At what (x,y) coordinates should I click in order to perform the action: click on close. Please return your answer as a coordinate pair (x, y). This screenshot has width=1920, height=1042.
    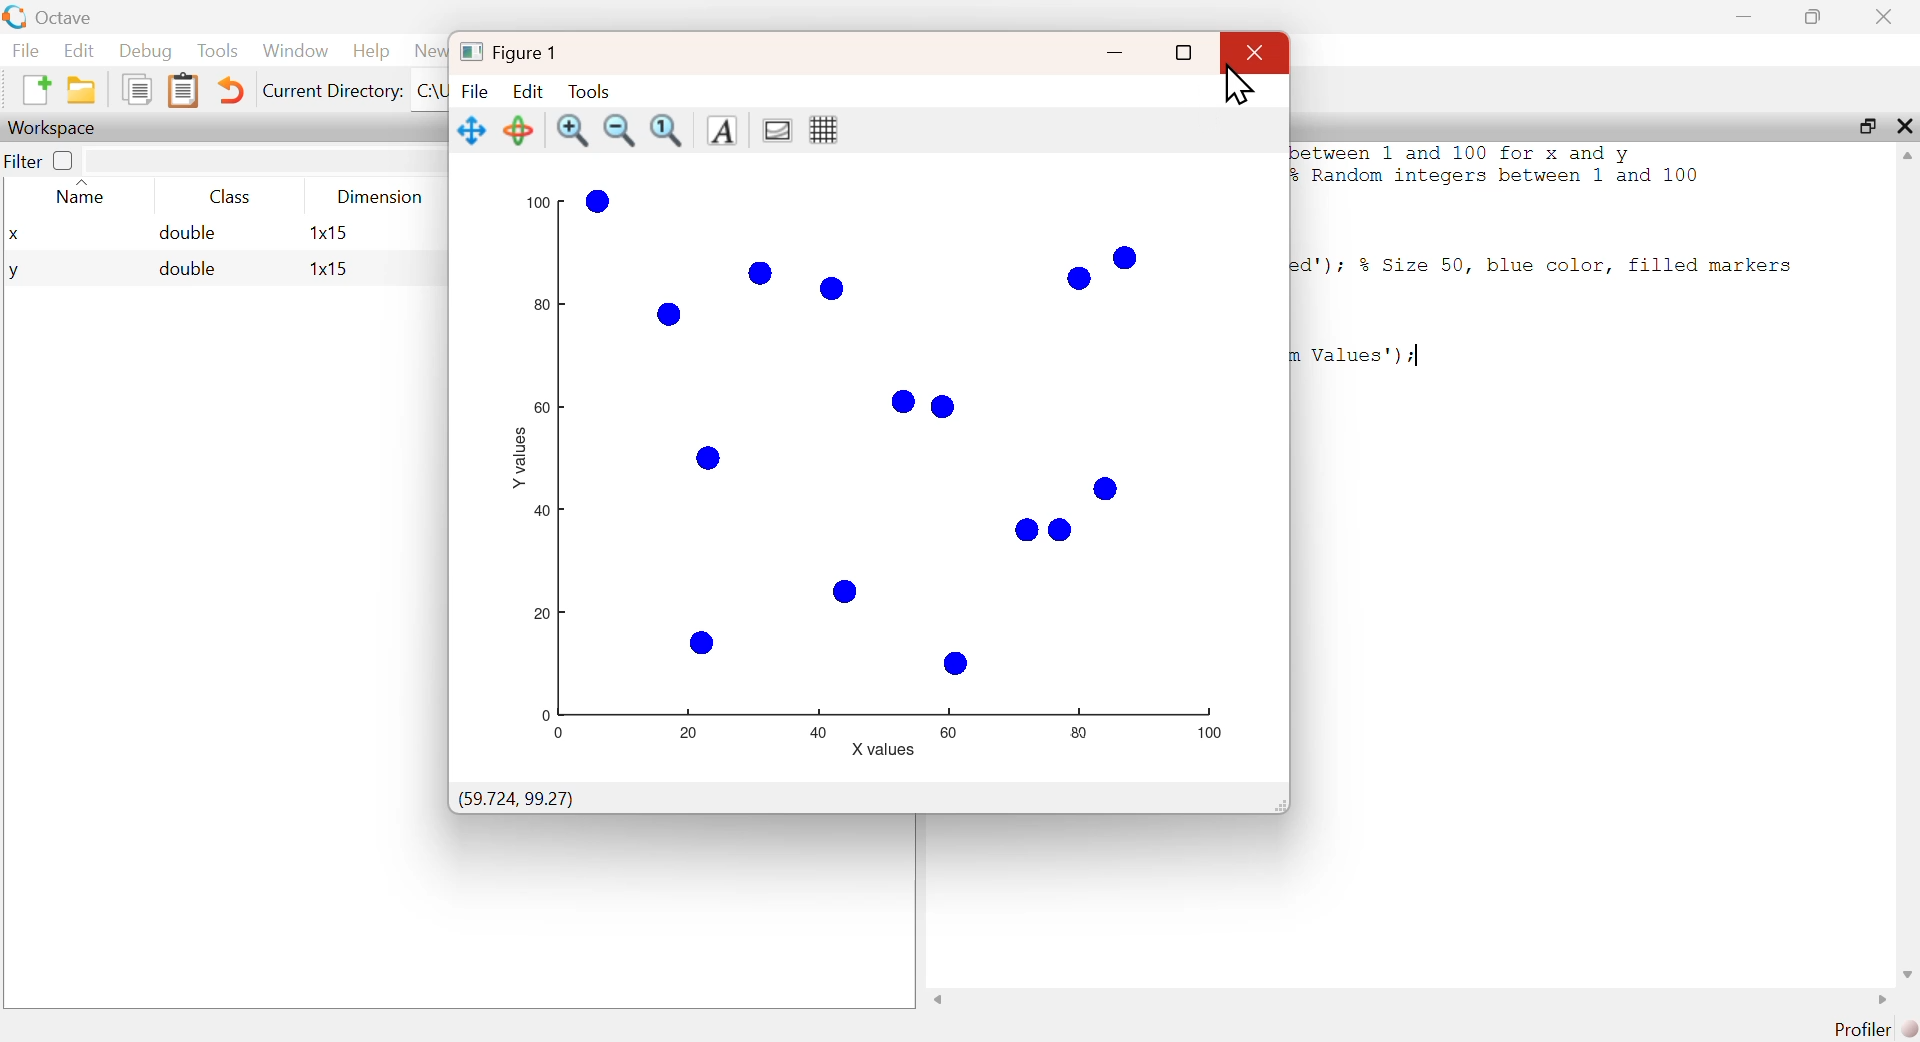
    Looking at the image, I should click on (1887, 17).